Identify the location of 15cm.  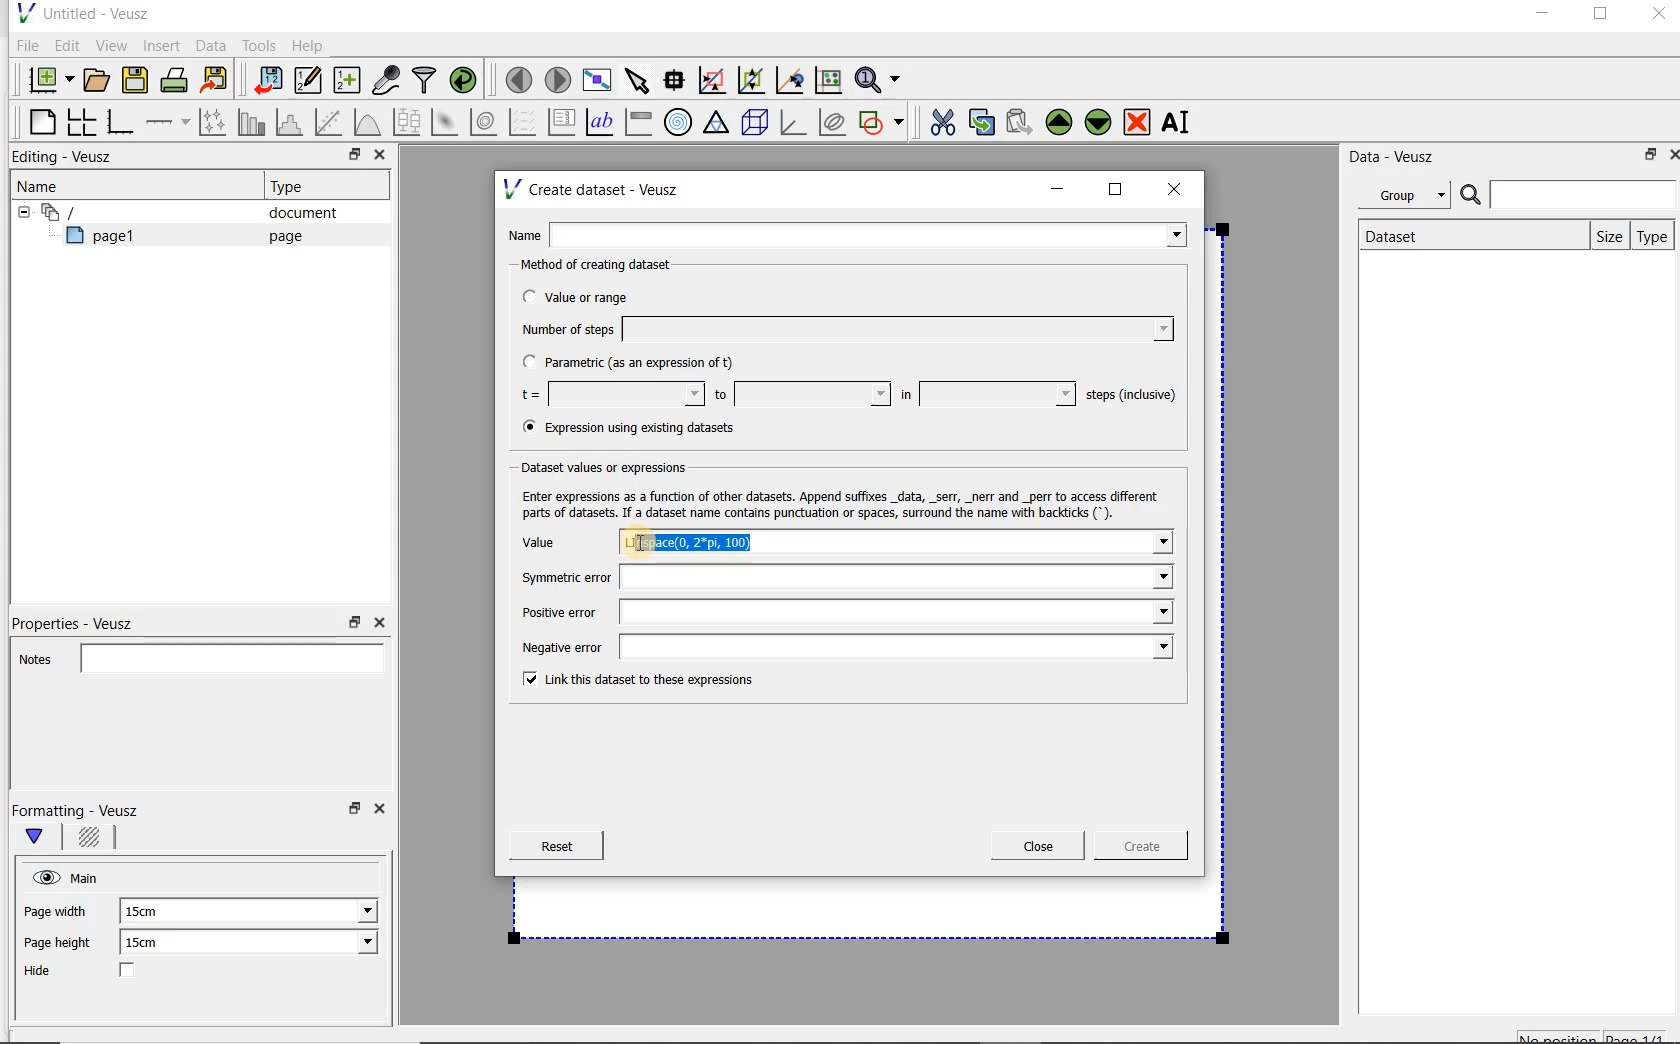
(152, 912).